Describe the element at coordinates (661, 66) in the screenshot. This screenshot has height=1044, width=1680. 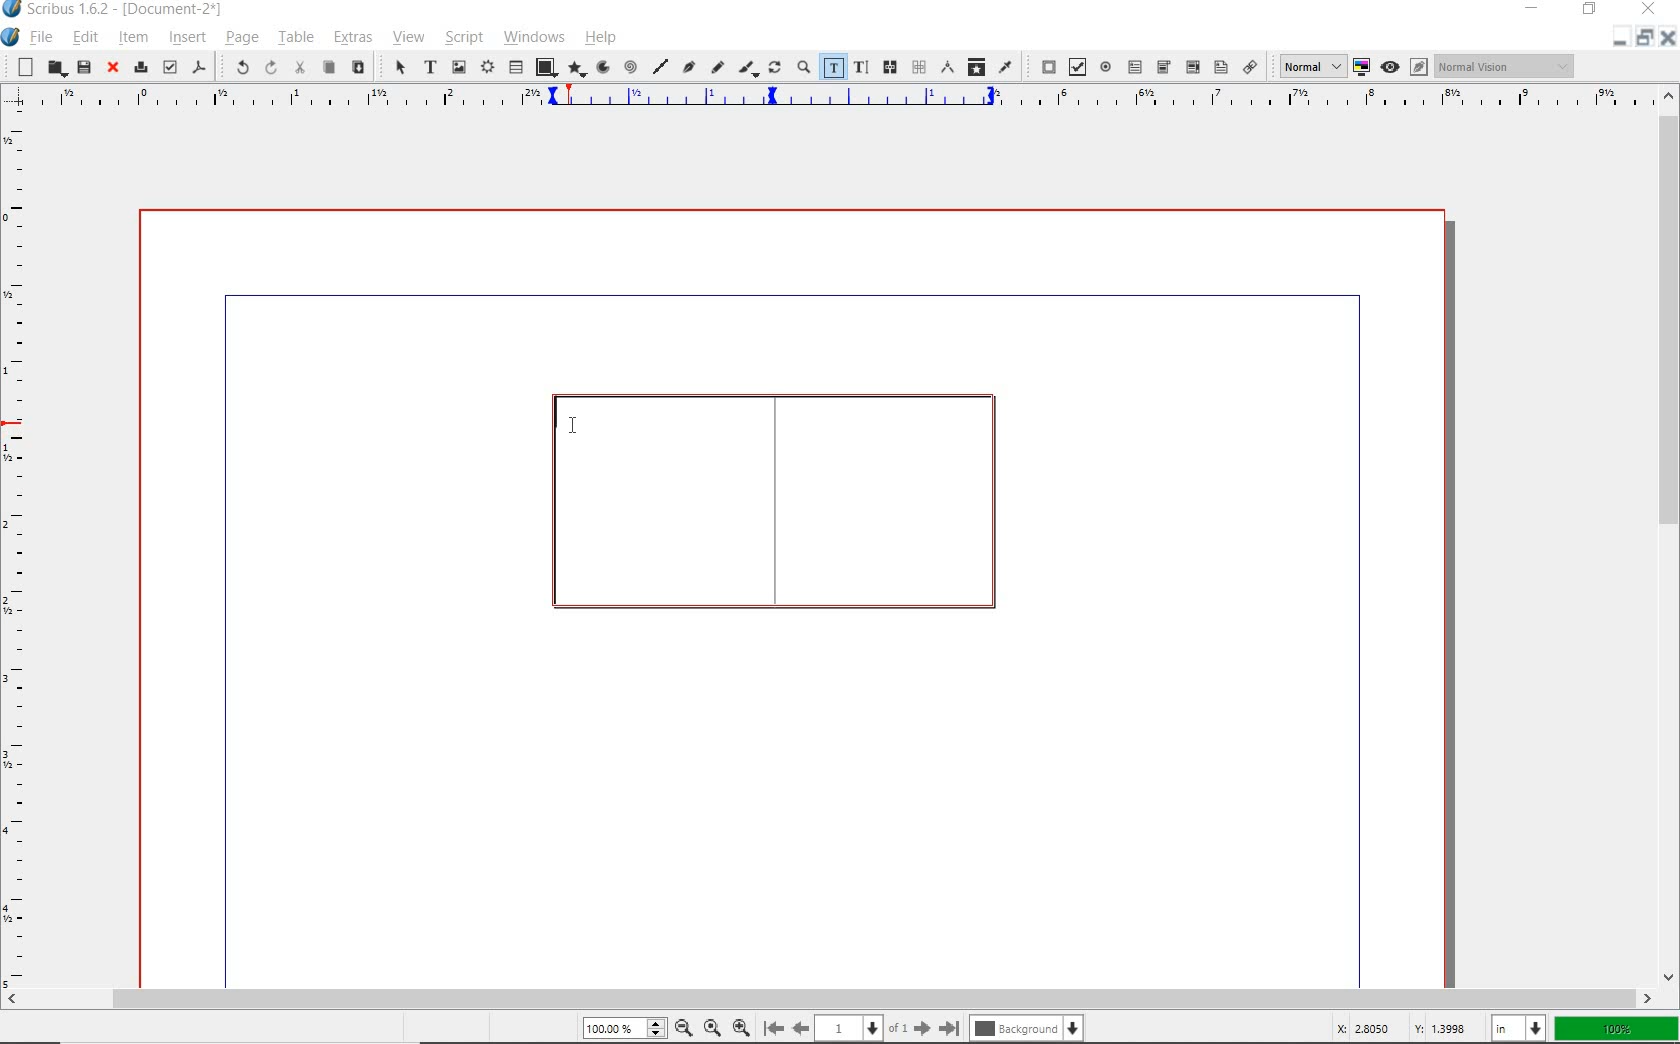
I see `line` at that location.